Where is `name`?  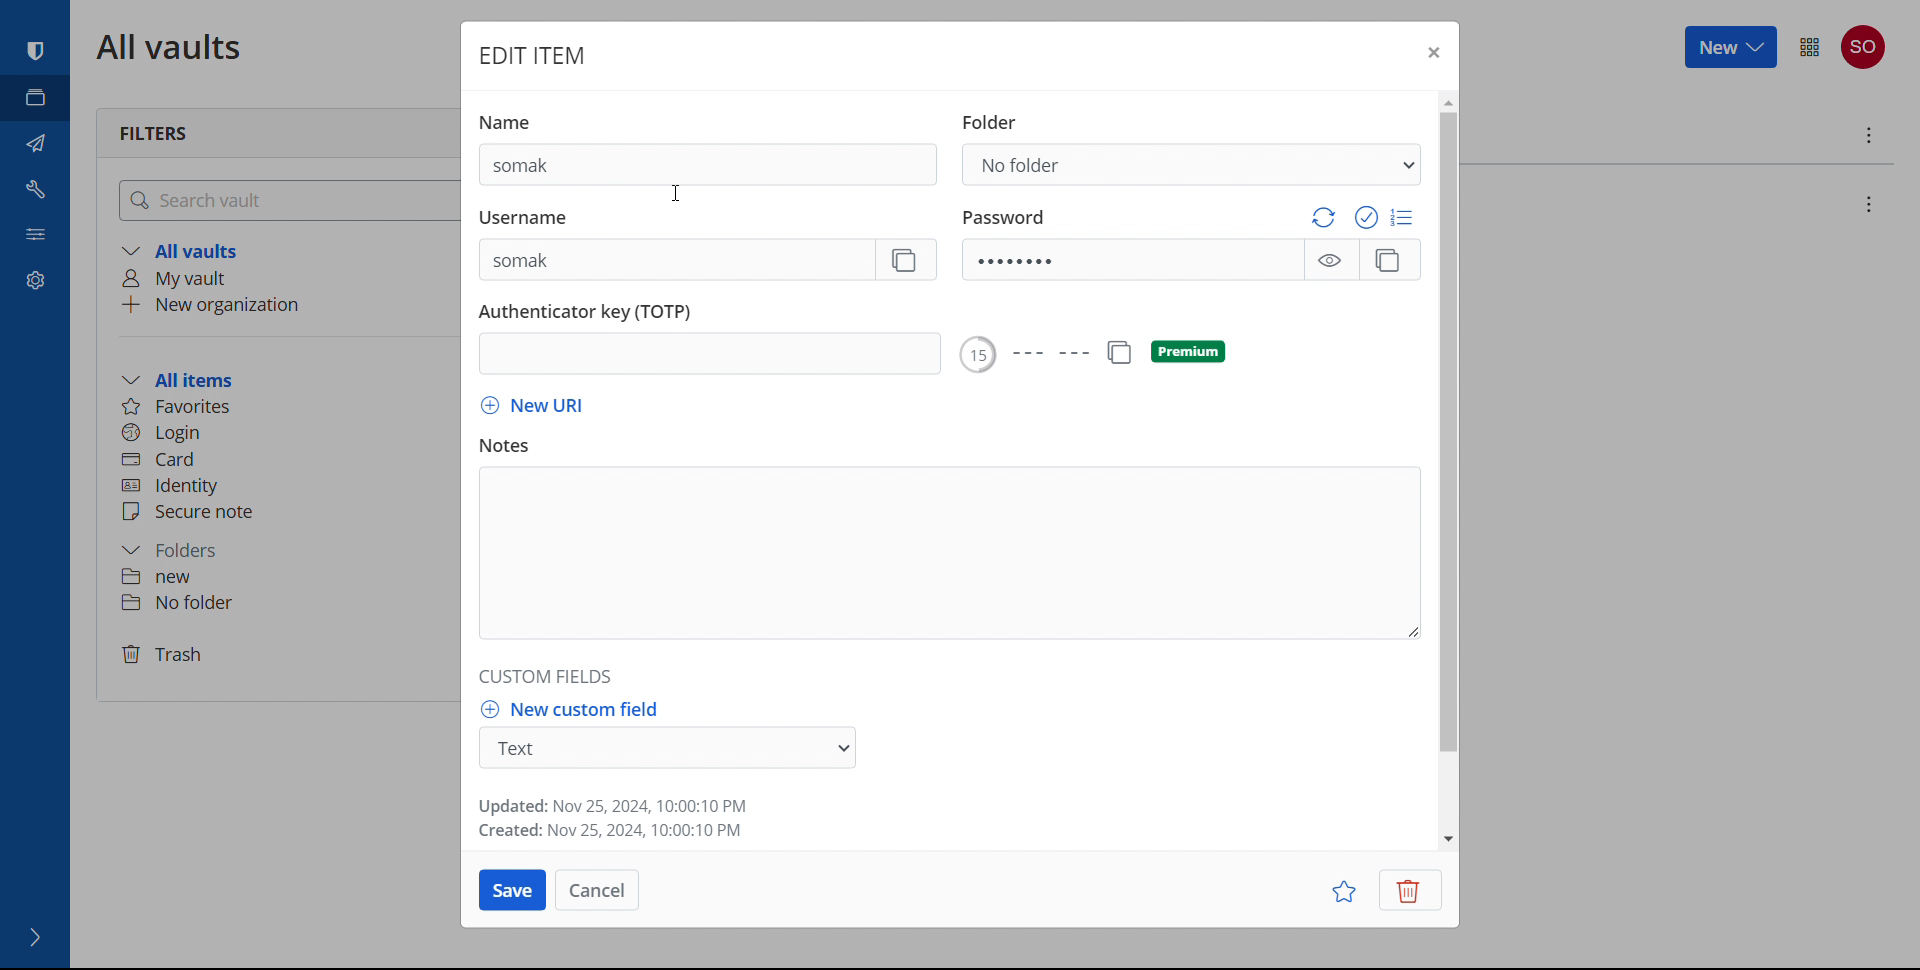
name is located at coordinates (707, 164).